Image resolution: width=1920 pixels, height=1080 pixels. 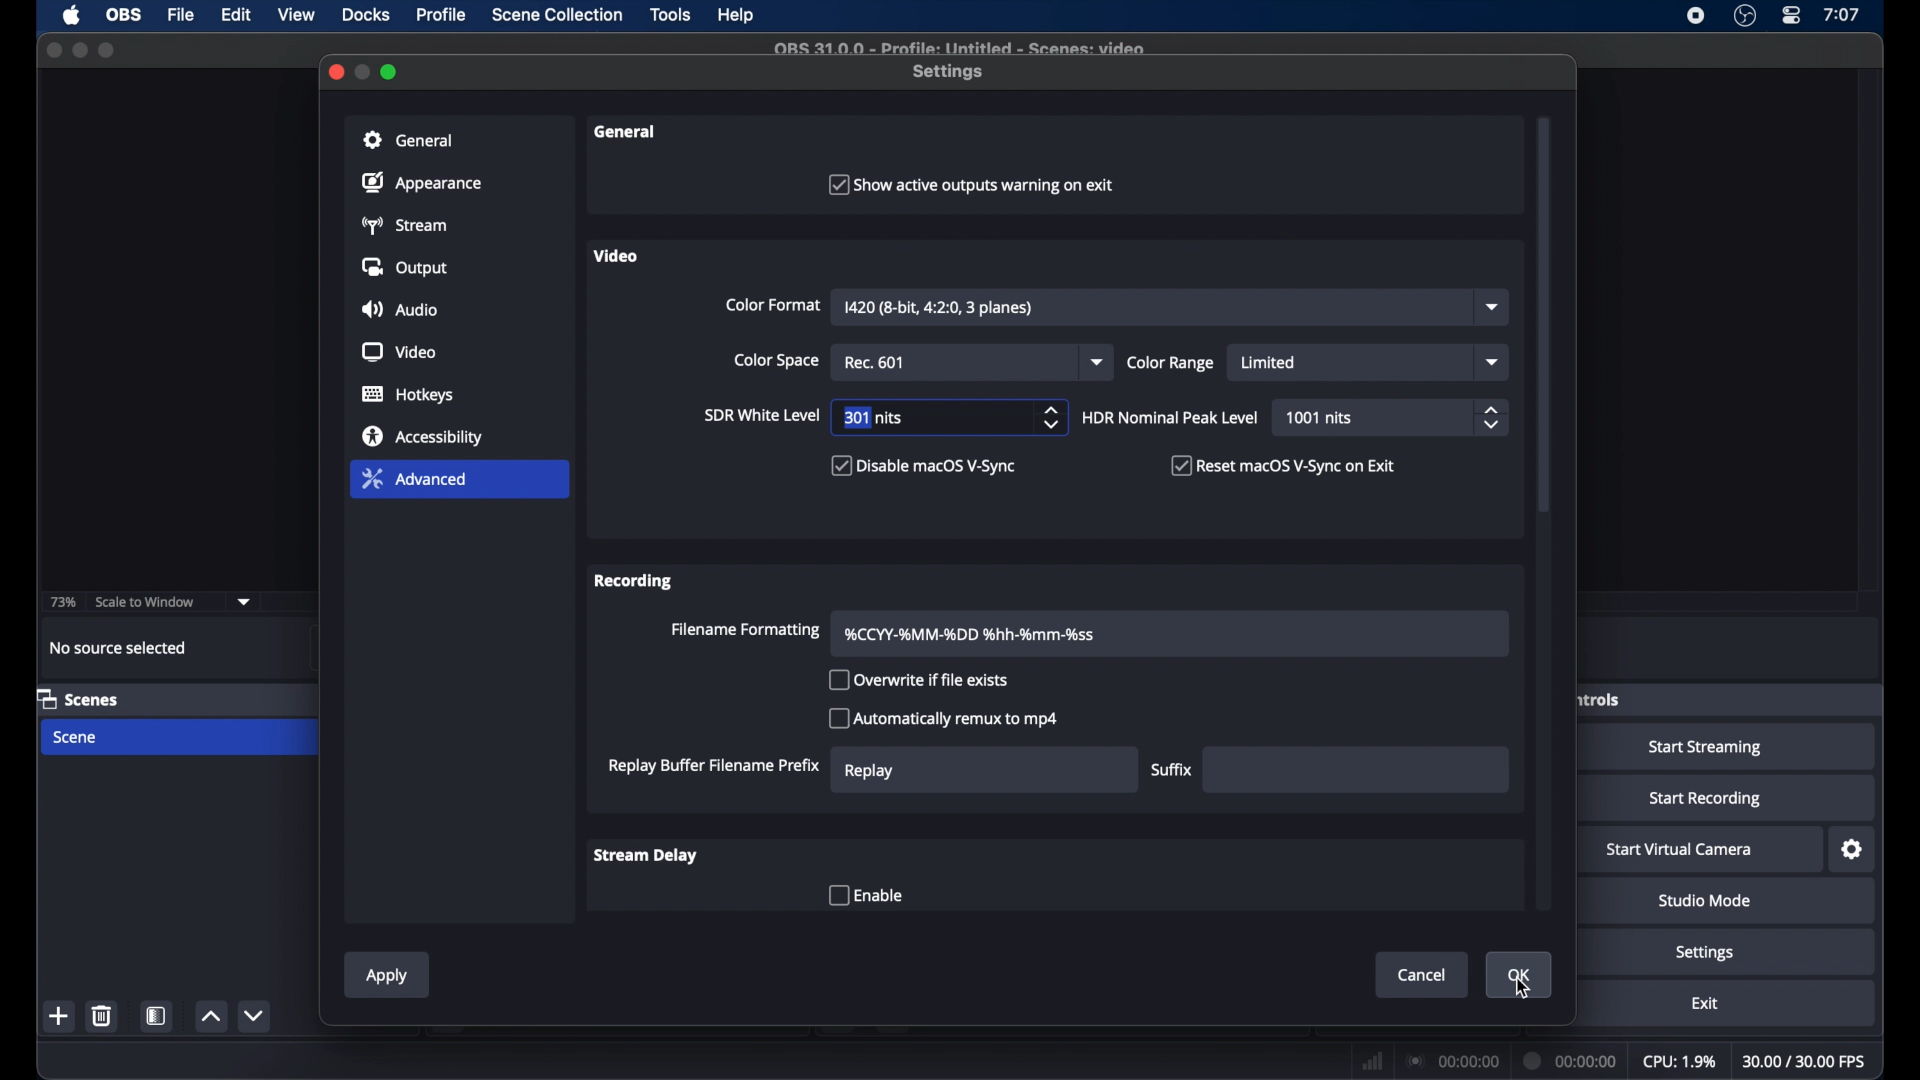 I want to click on duration, so click(x=1572, y=1059).